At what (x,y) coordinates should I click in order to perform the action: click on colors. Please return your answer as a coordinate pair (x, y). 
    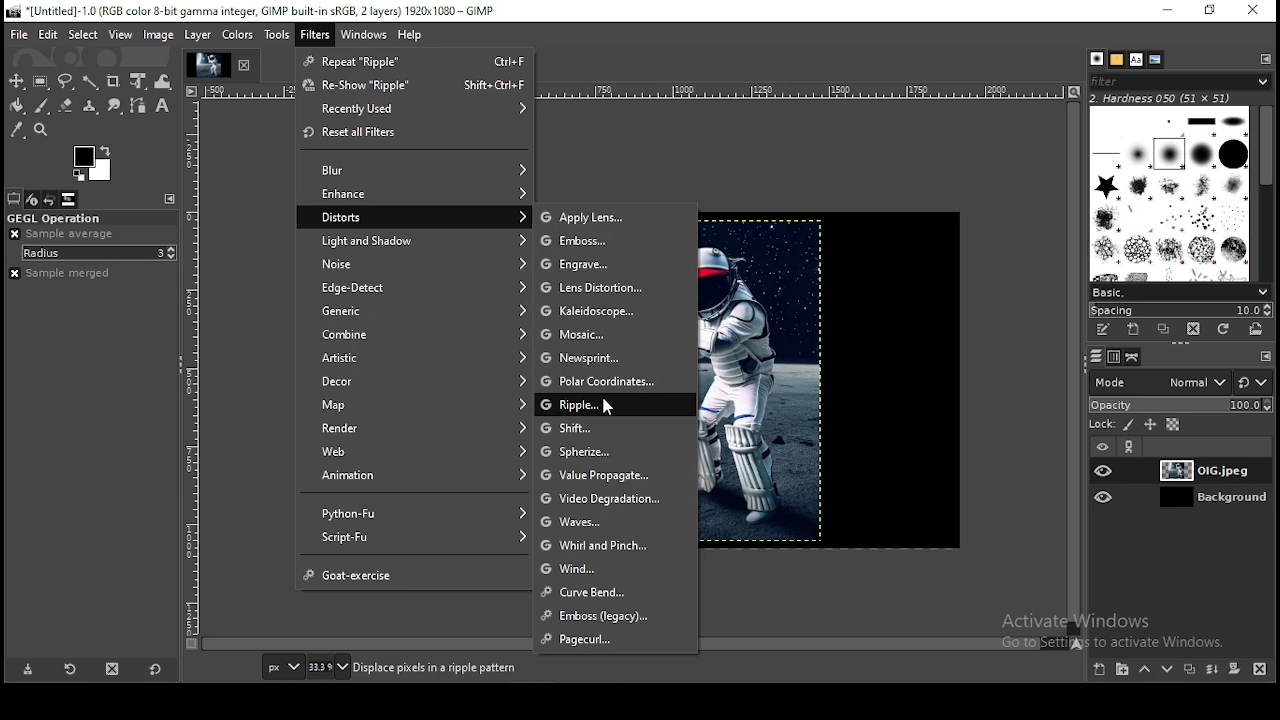
    Looking at the image, I should click on (94, 162).